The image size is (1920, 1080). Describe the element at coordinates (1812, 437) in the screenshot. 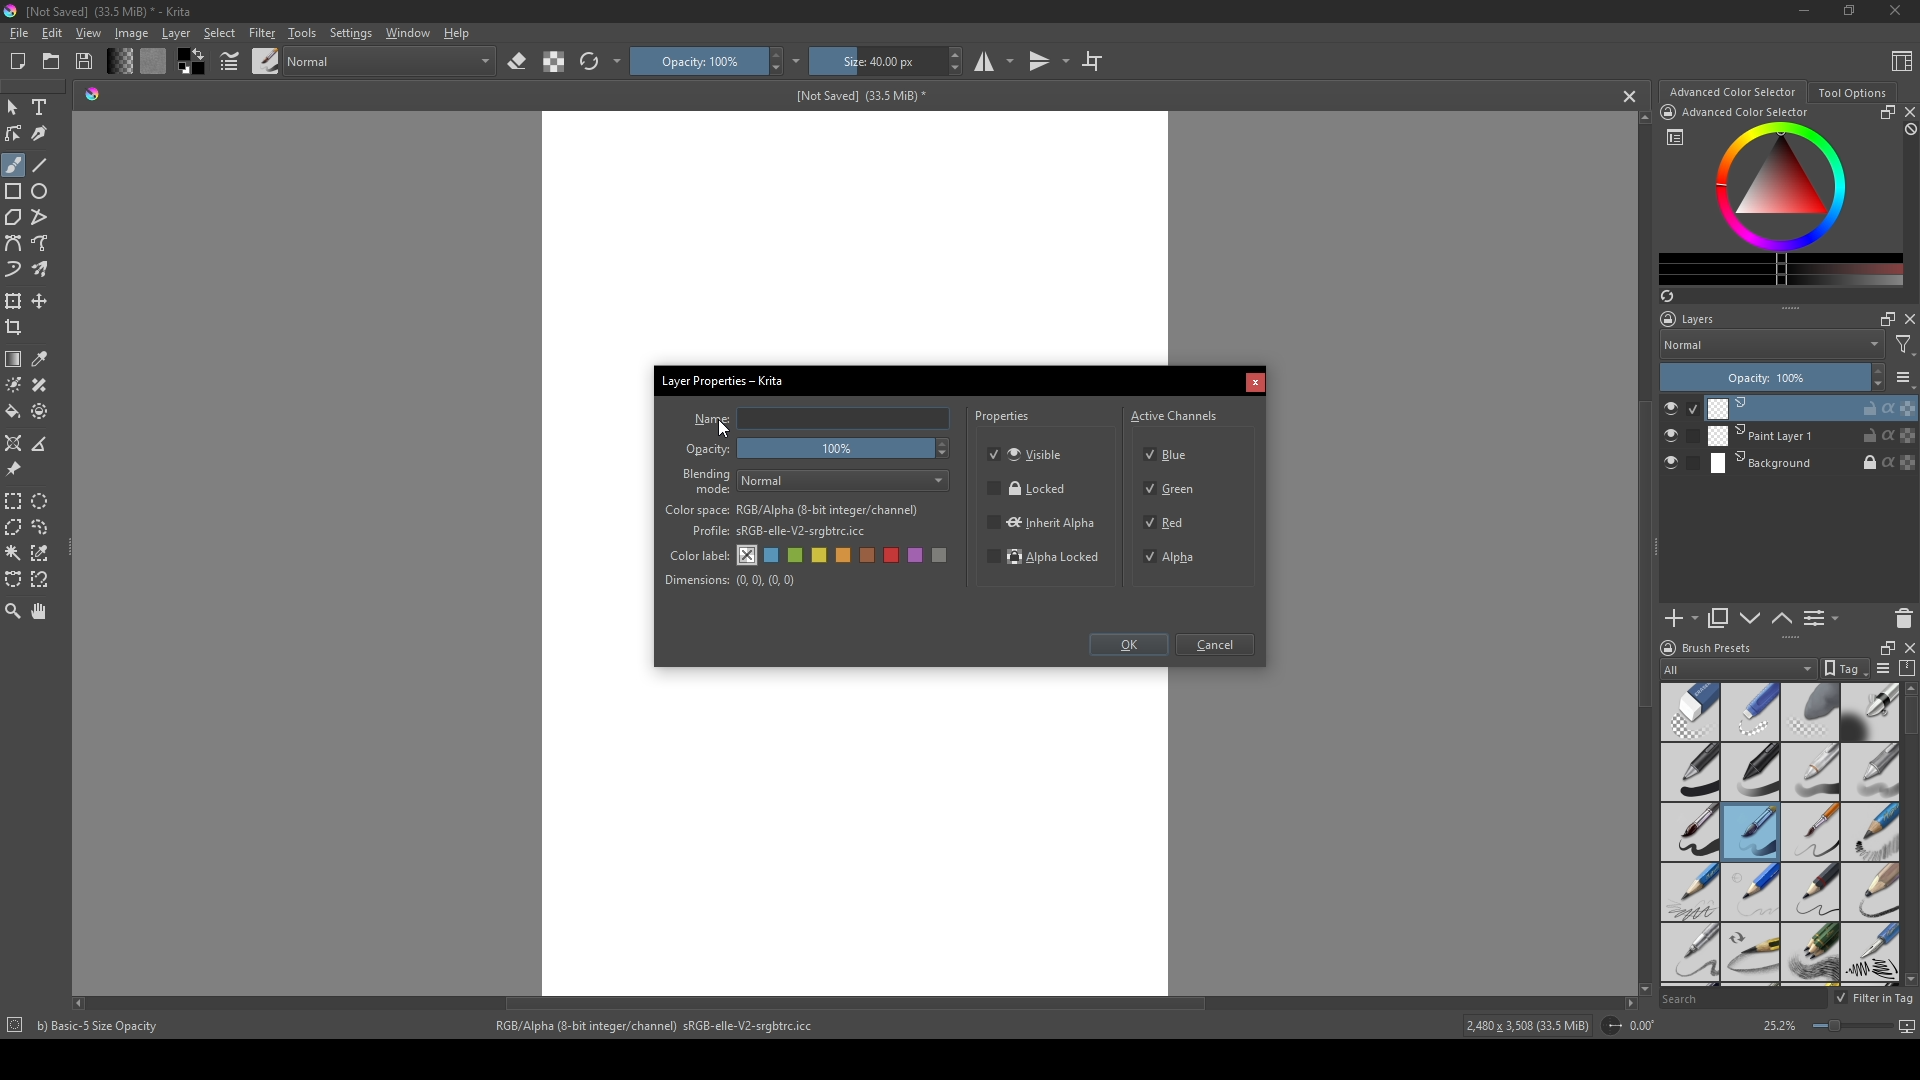

I see `Print Layer 1` at that location.